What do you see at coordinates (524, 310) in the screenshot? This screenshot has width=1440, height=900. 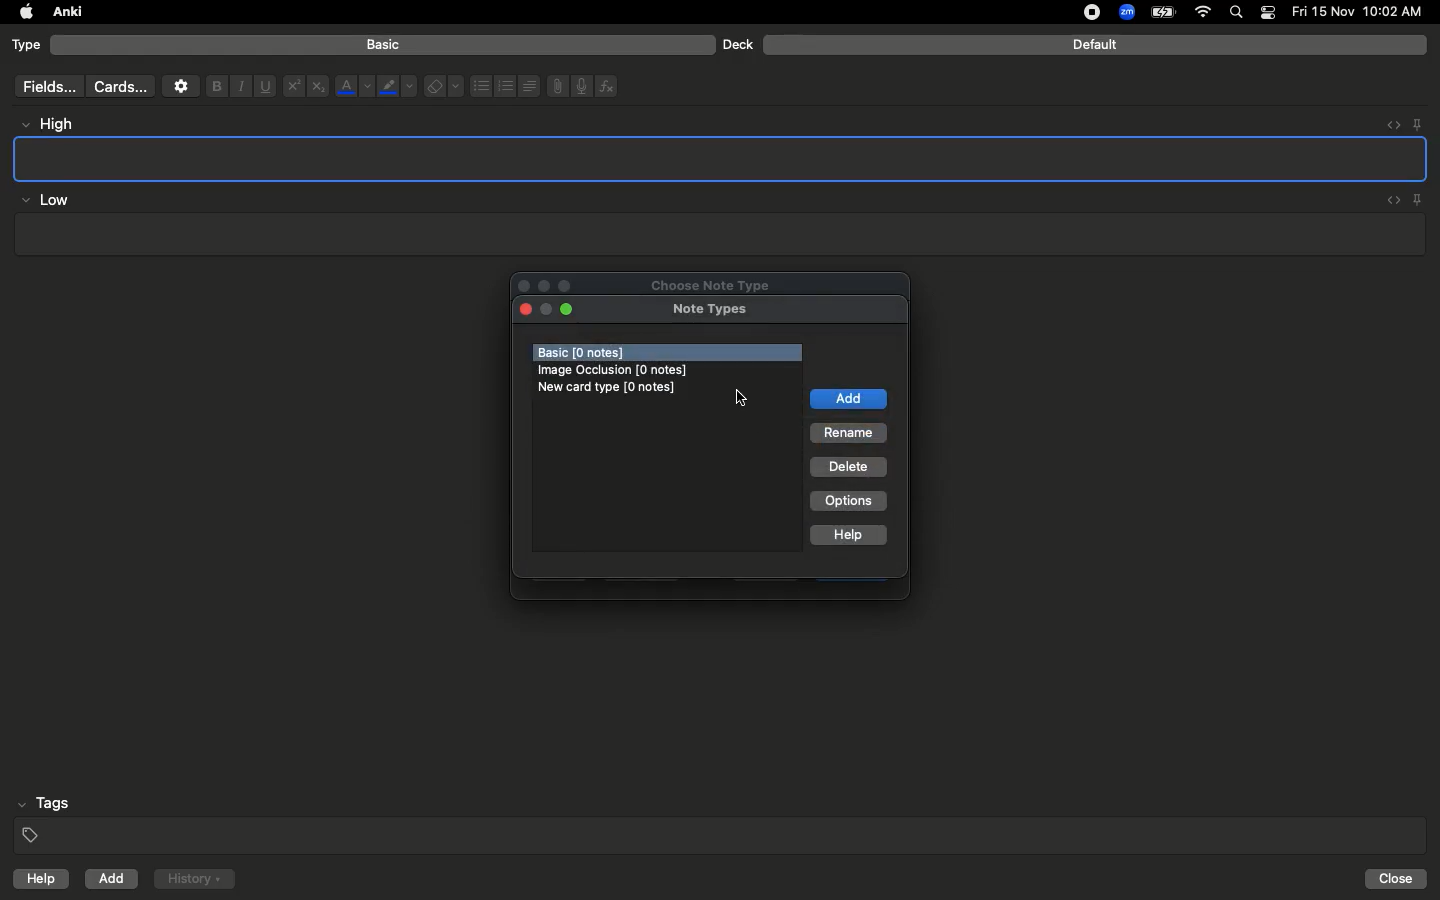 I see `close` at bounding box center [524, 310].